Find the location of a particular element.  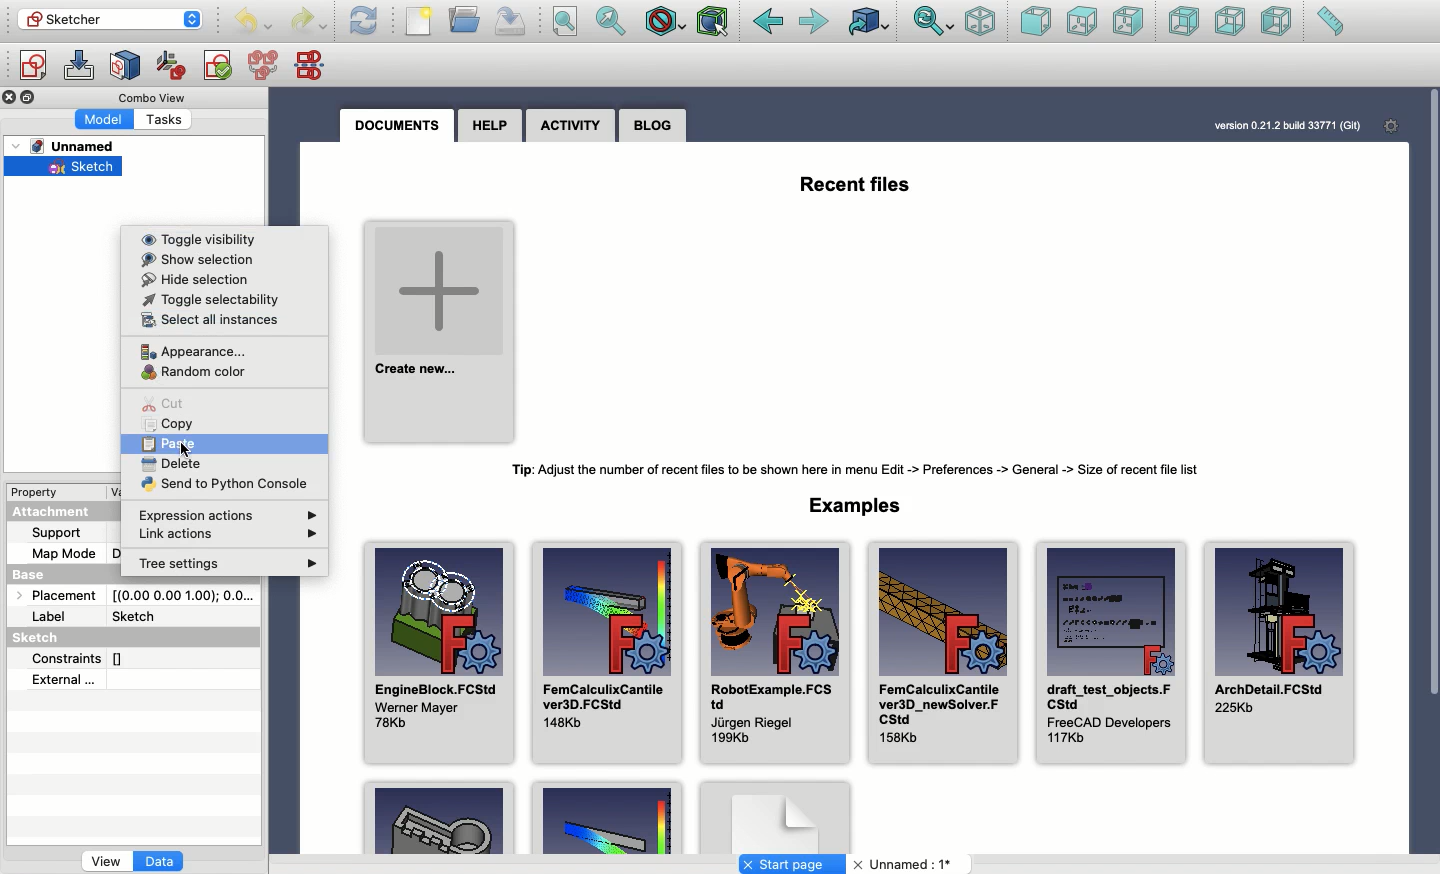

Undo is located at coordinates (253, 23).